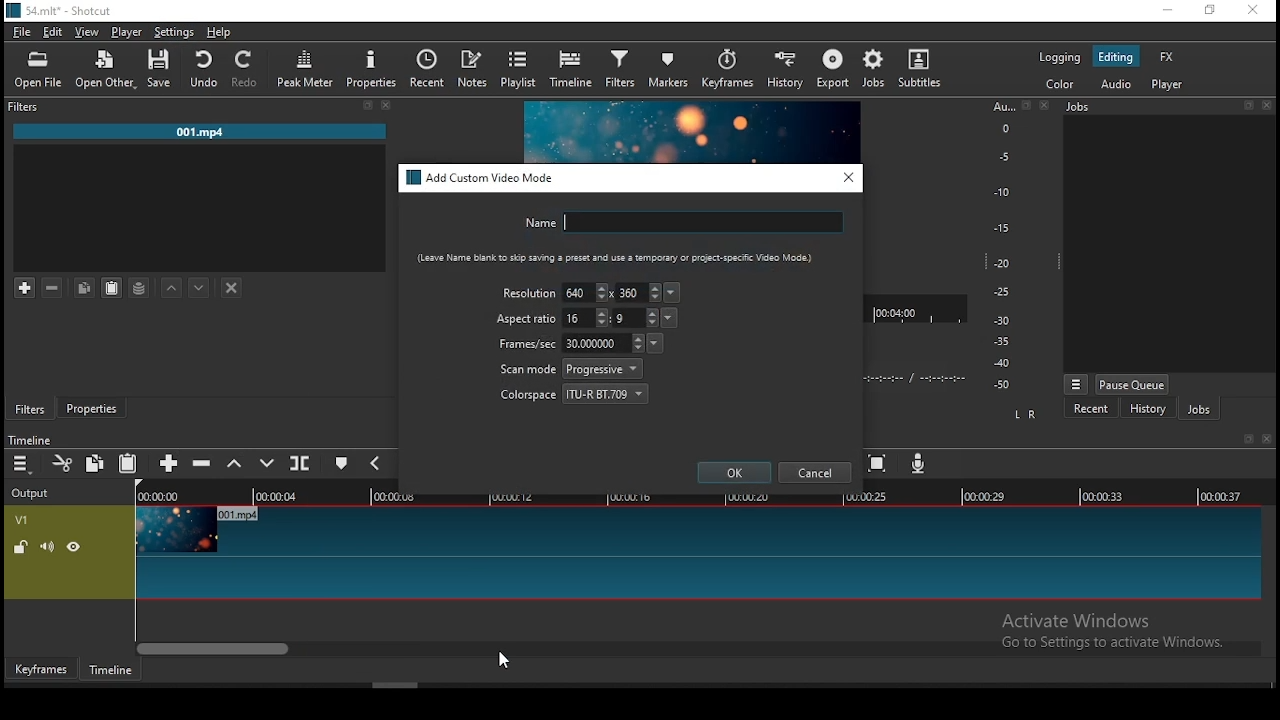 The width and height of the screenshot is (1280, 720). What do you see at coordinates (1000, 192) in the screenshot?
I see `-10` at bounding box center [1000, 192].